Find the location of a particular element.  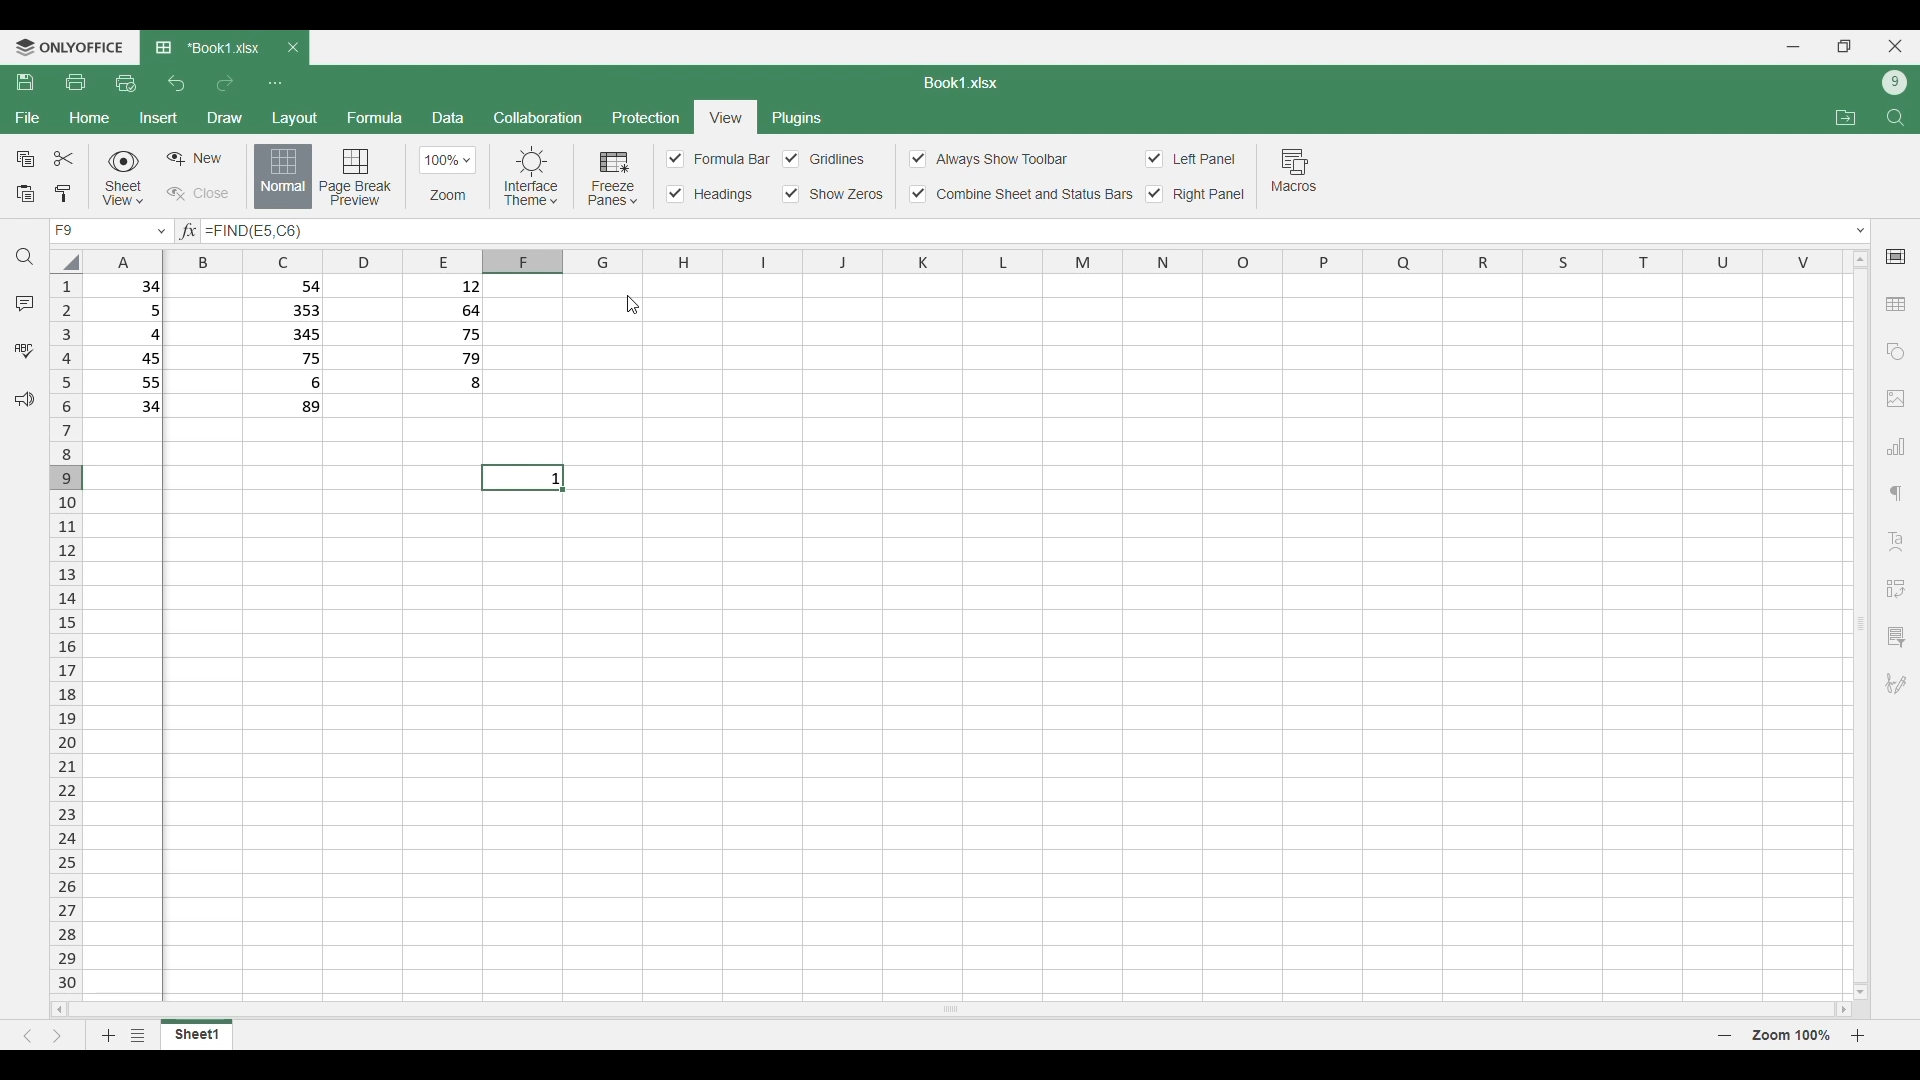

move down is located at coordinates (1862, 991).